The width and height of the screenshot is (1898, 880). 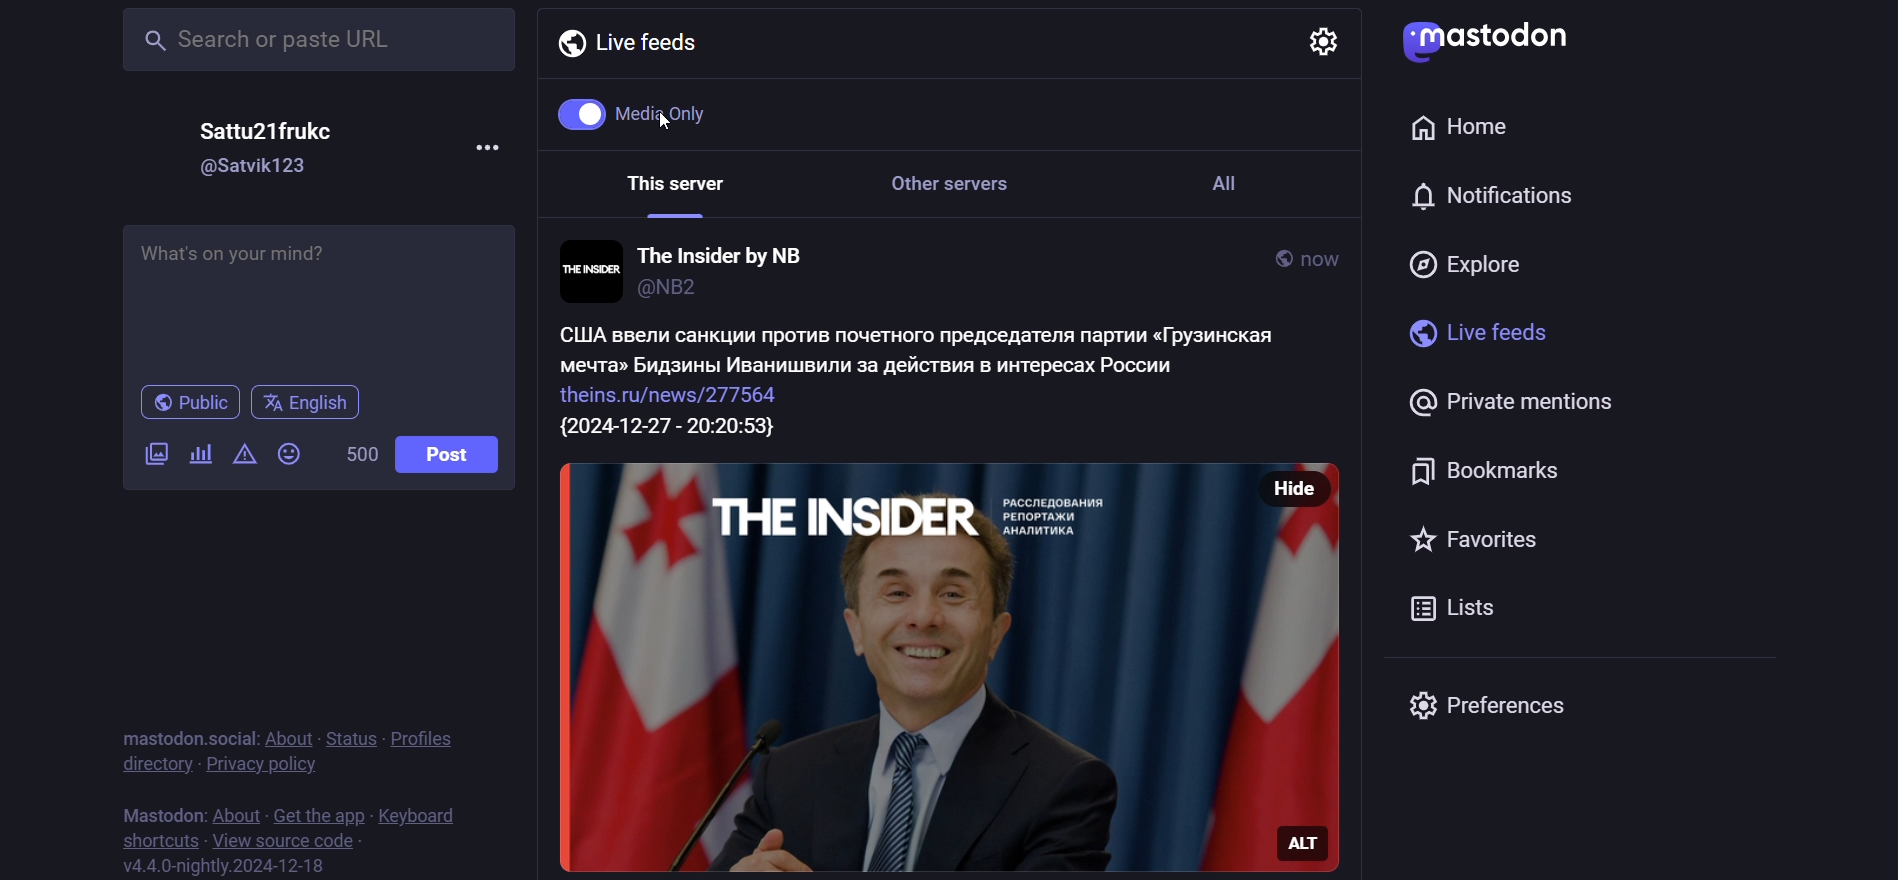 I want to click on alt, so click(x=1311, y=852).